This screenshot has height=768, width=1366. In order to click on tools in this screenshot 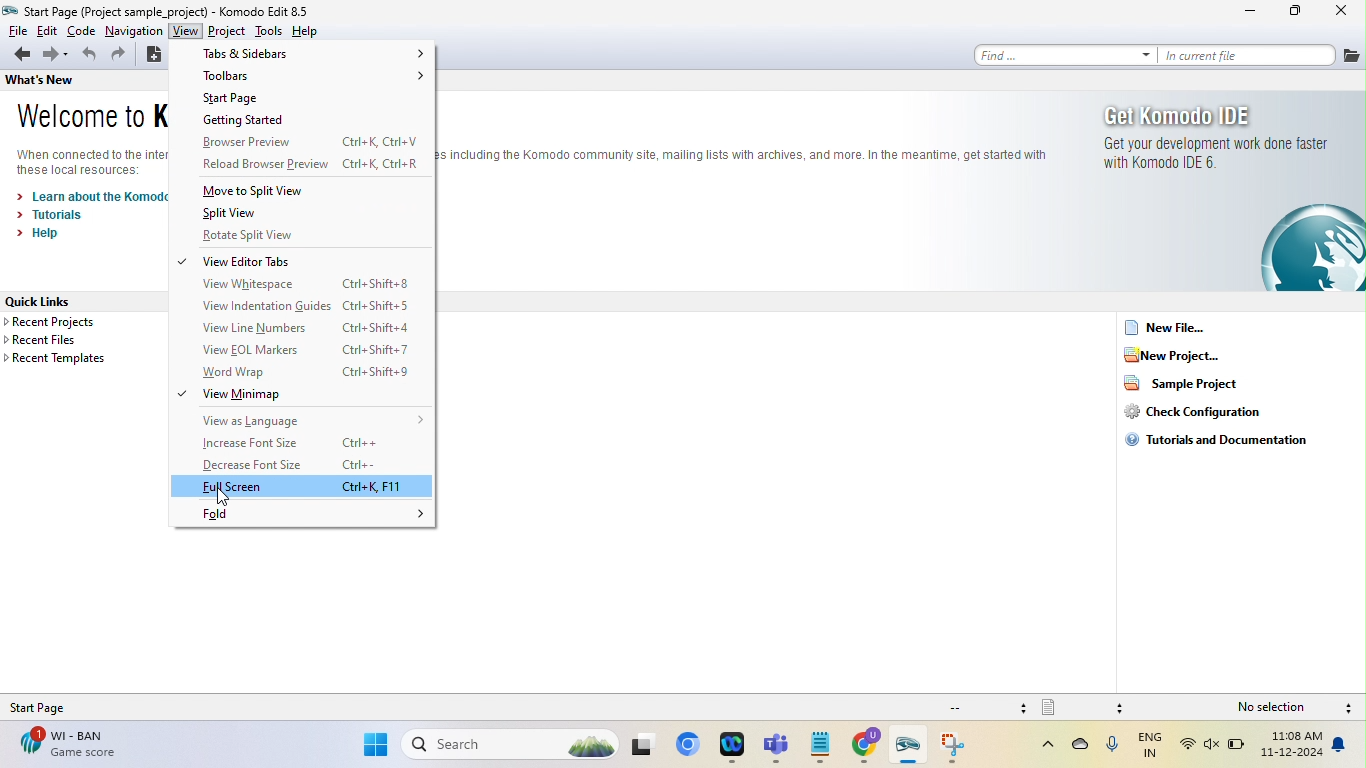, I will do `click(269, 31)`.